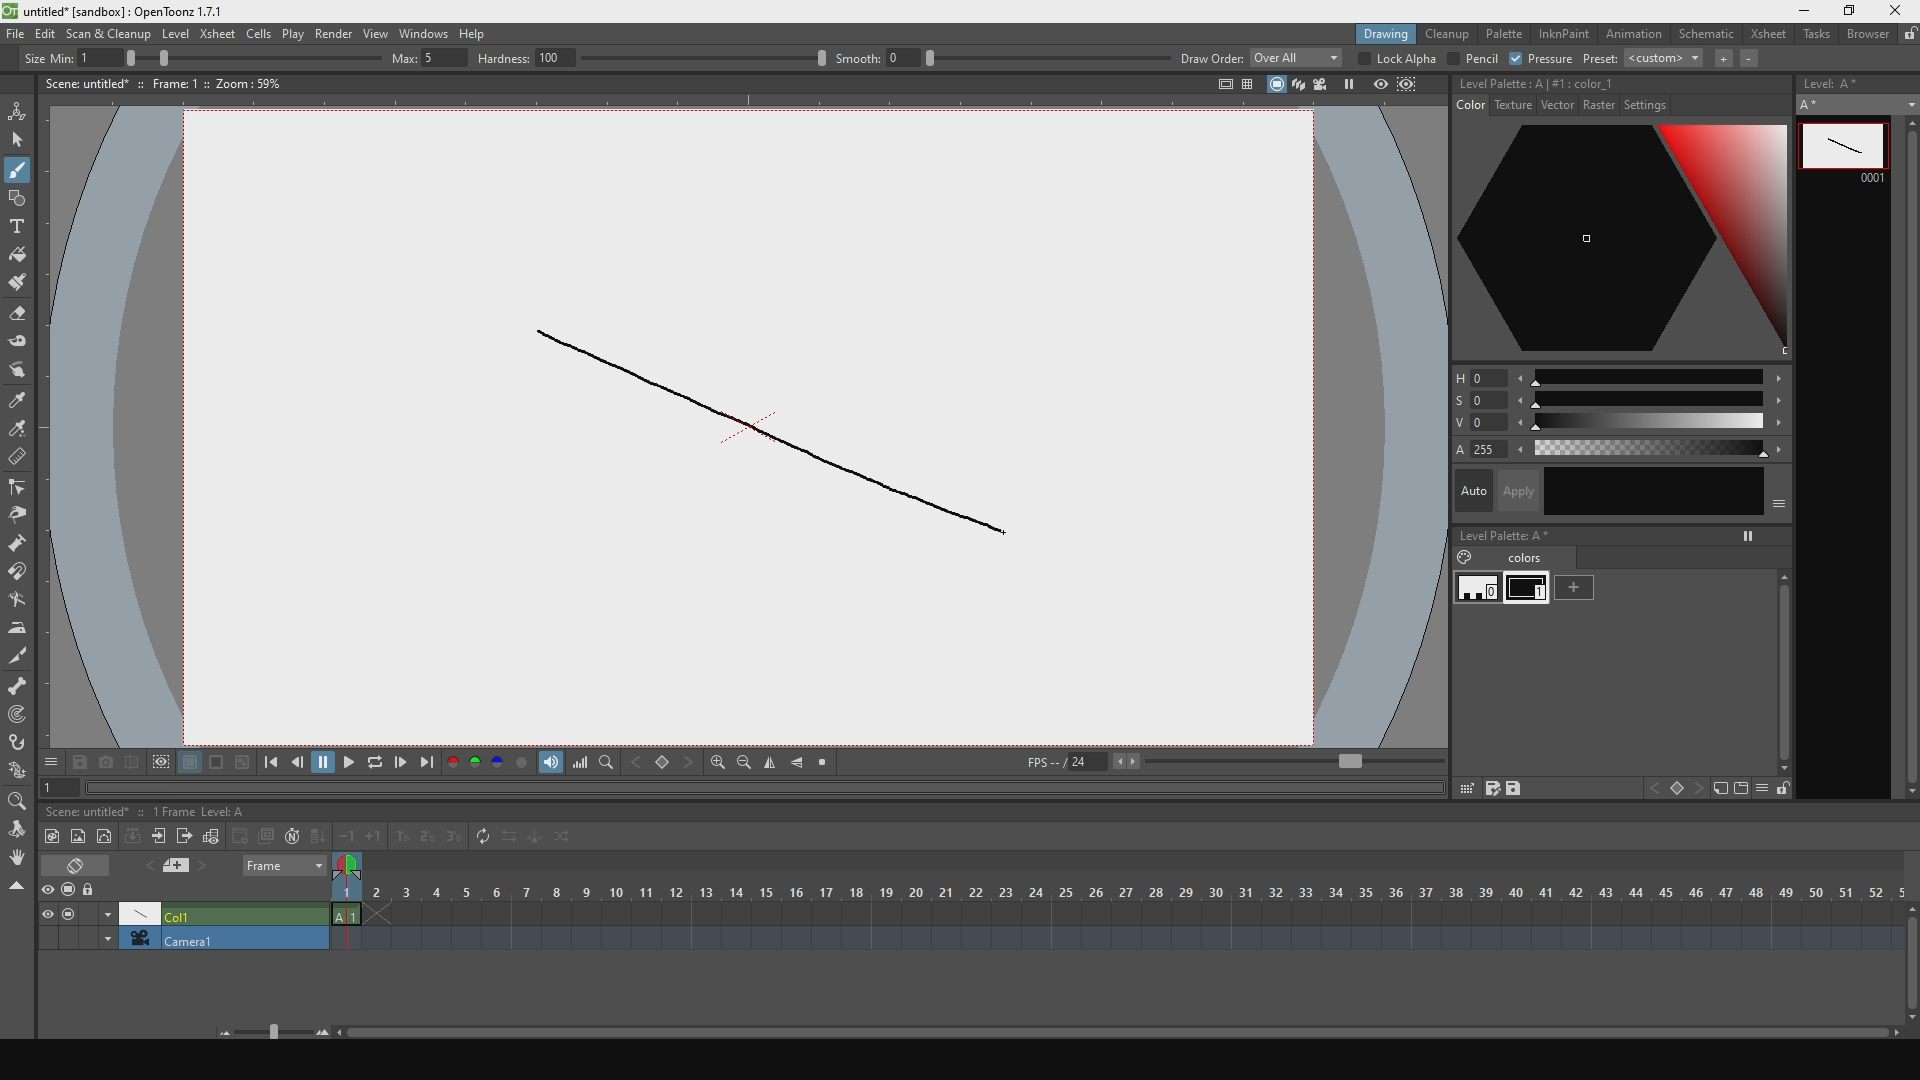 Image resolution: width=1920 pixels, height=1080 pixels. What do you see at coordinates (1718, 789) in the screenshot?
I see `icon` at bounding box center [1718, 789].